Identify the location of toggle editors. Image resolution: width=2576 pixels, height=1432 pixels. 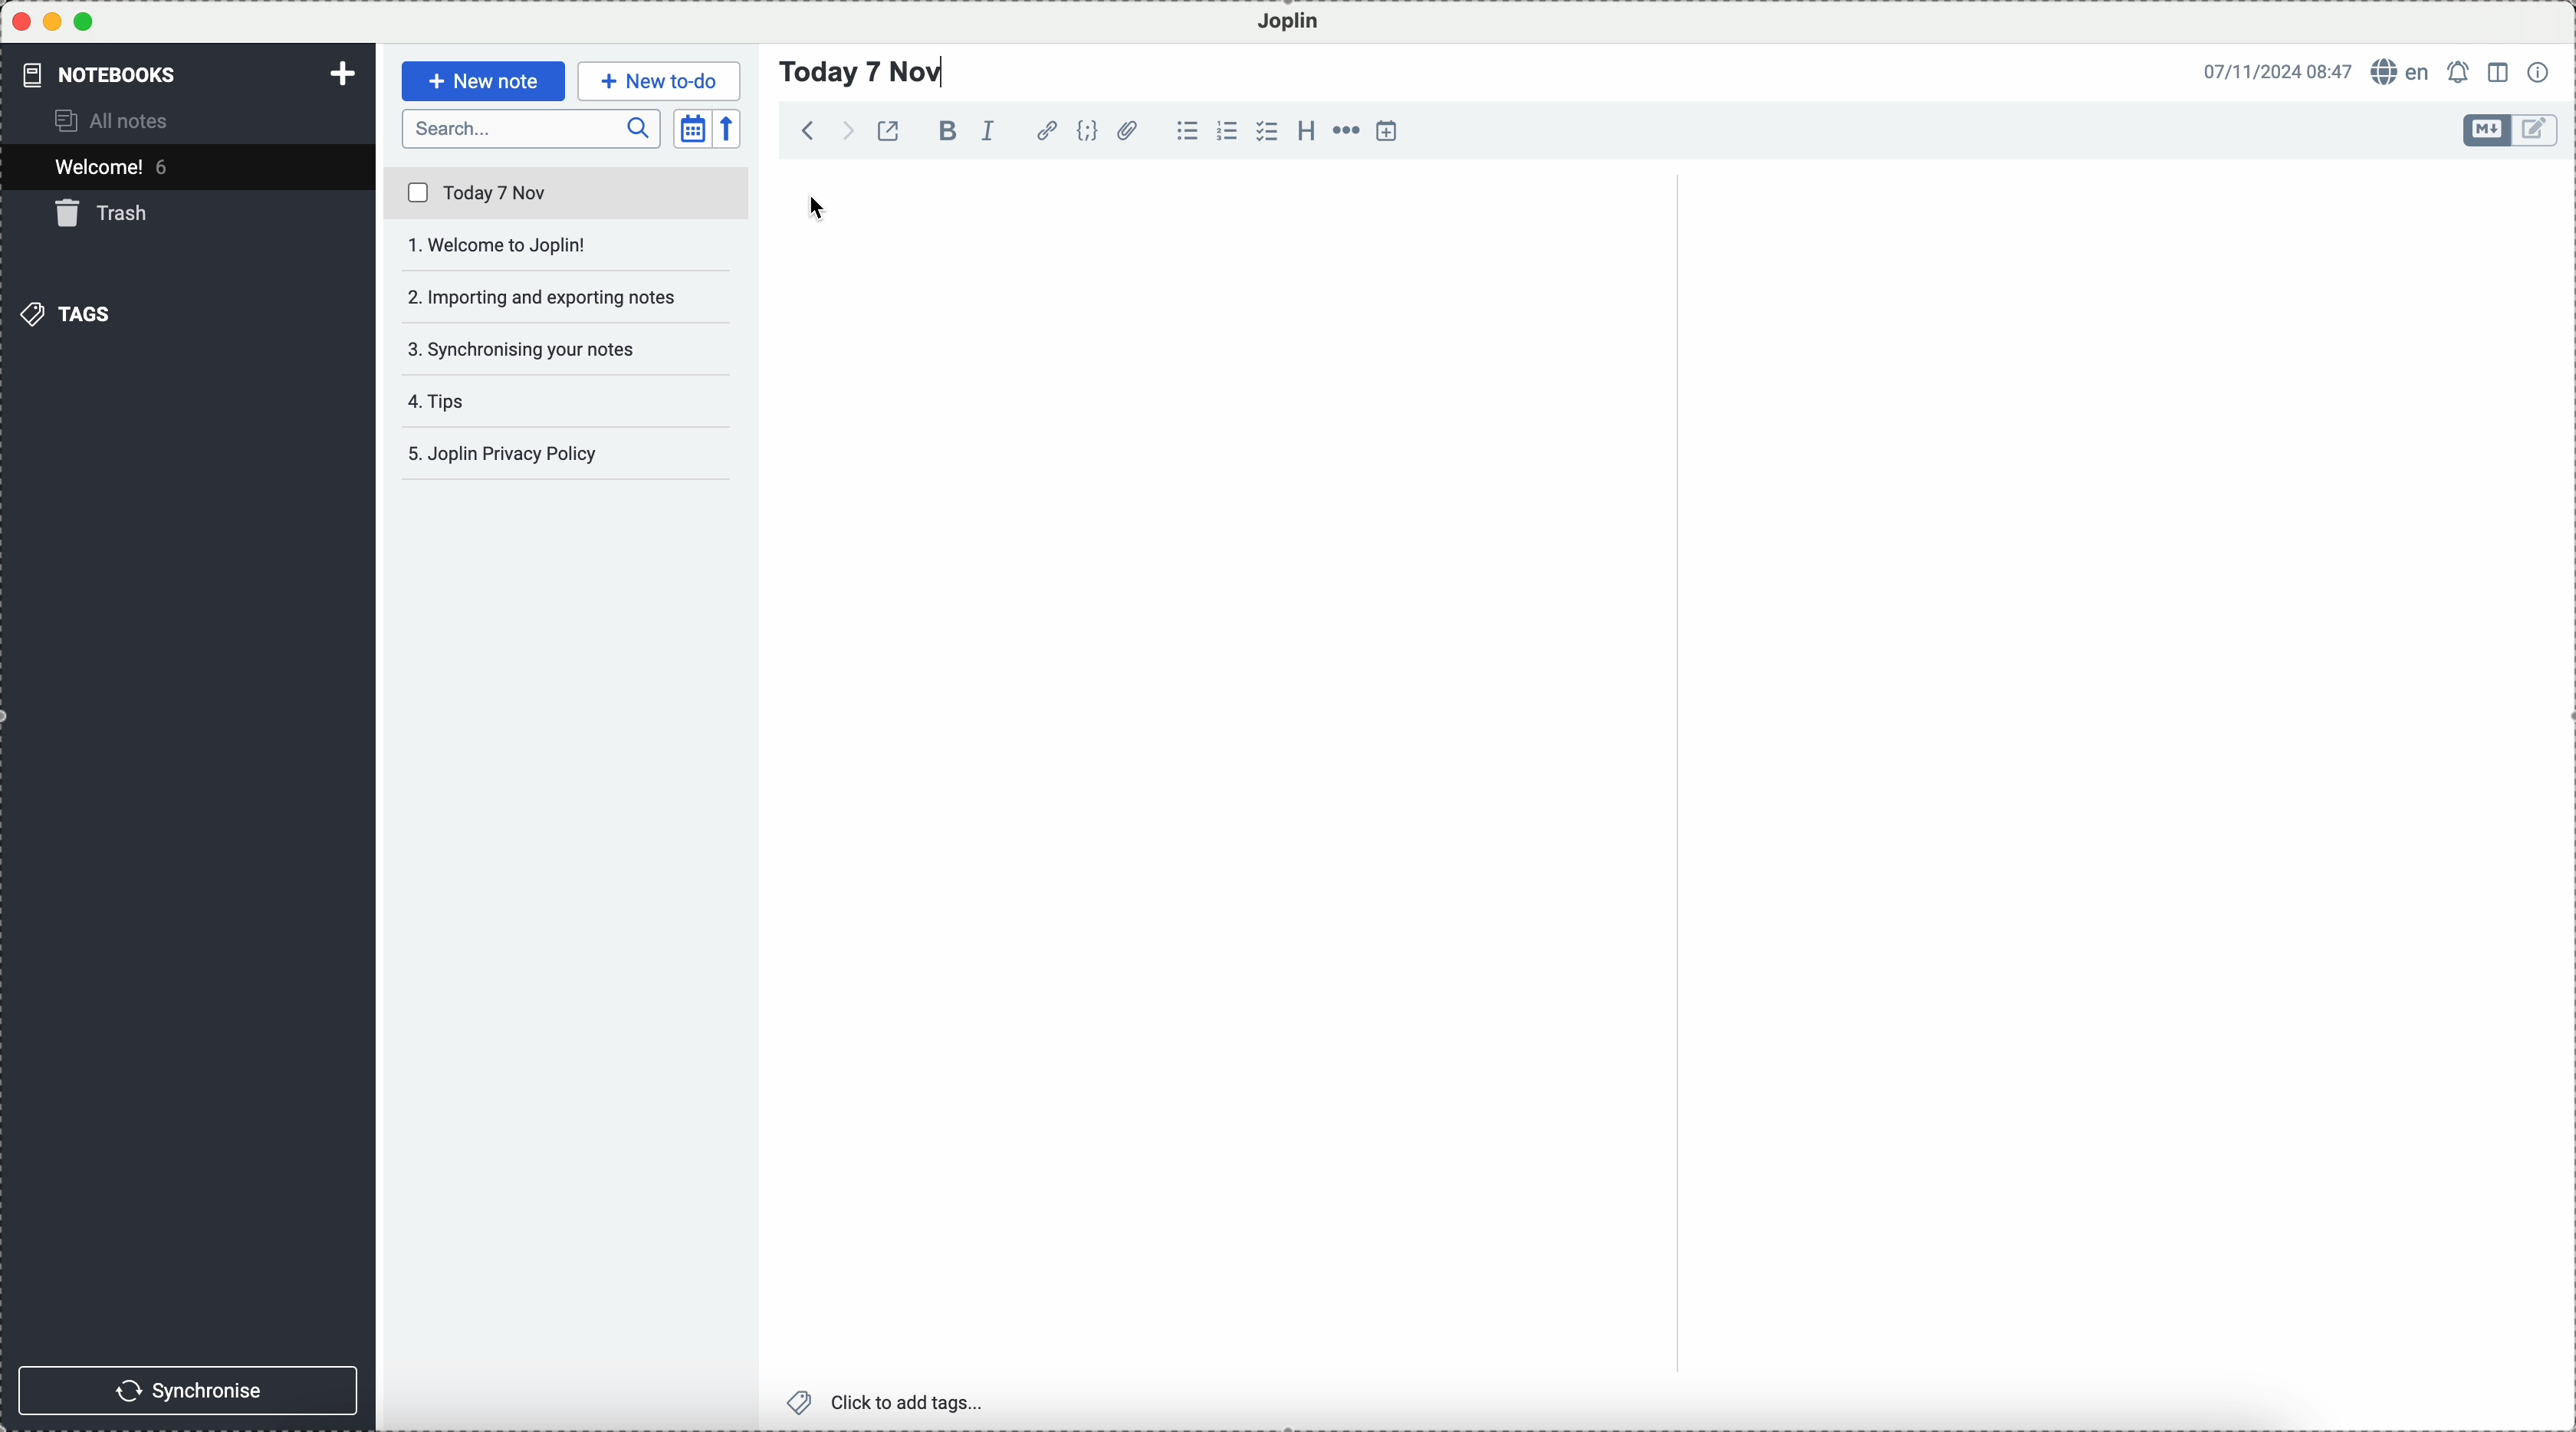
(2538, 131).